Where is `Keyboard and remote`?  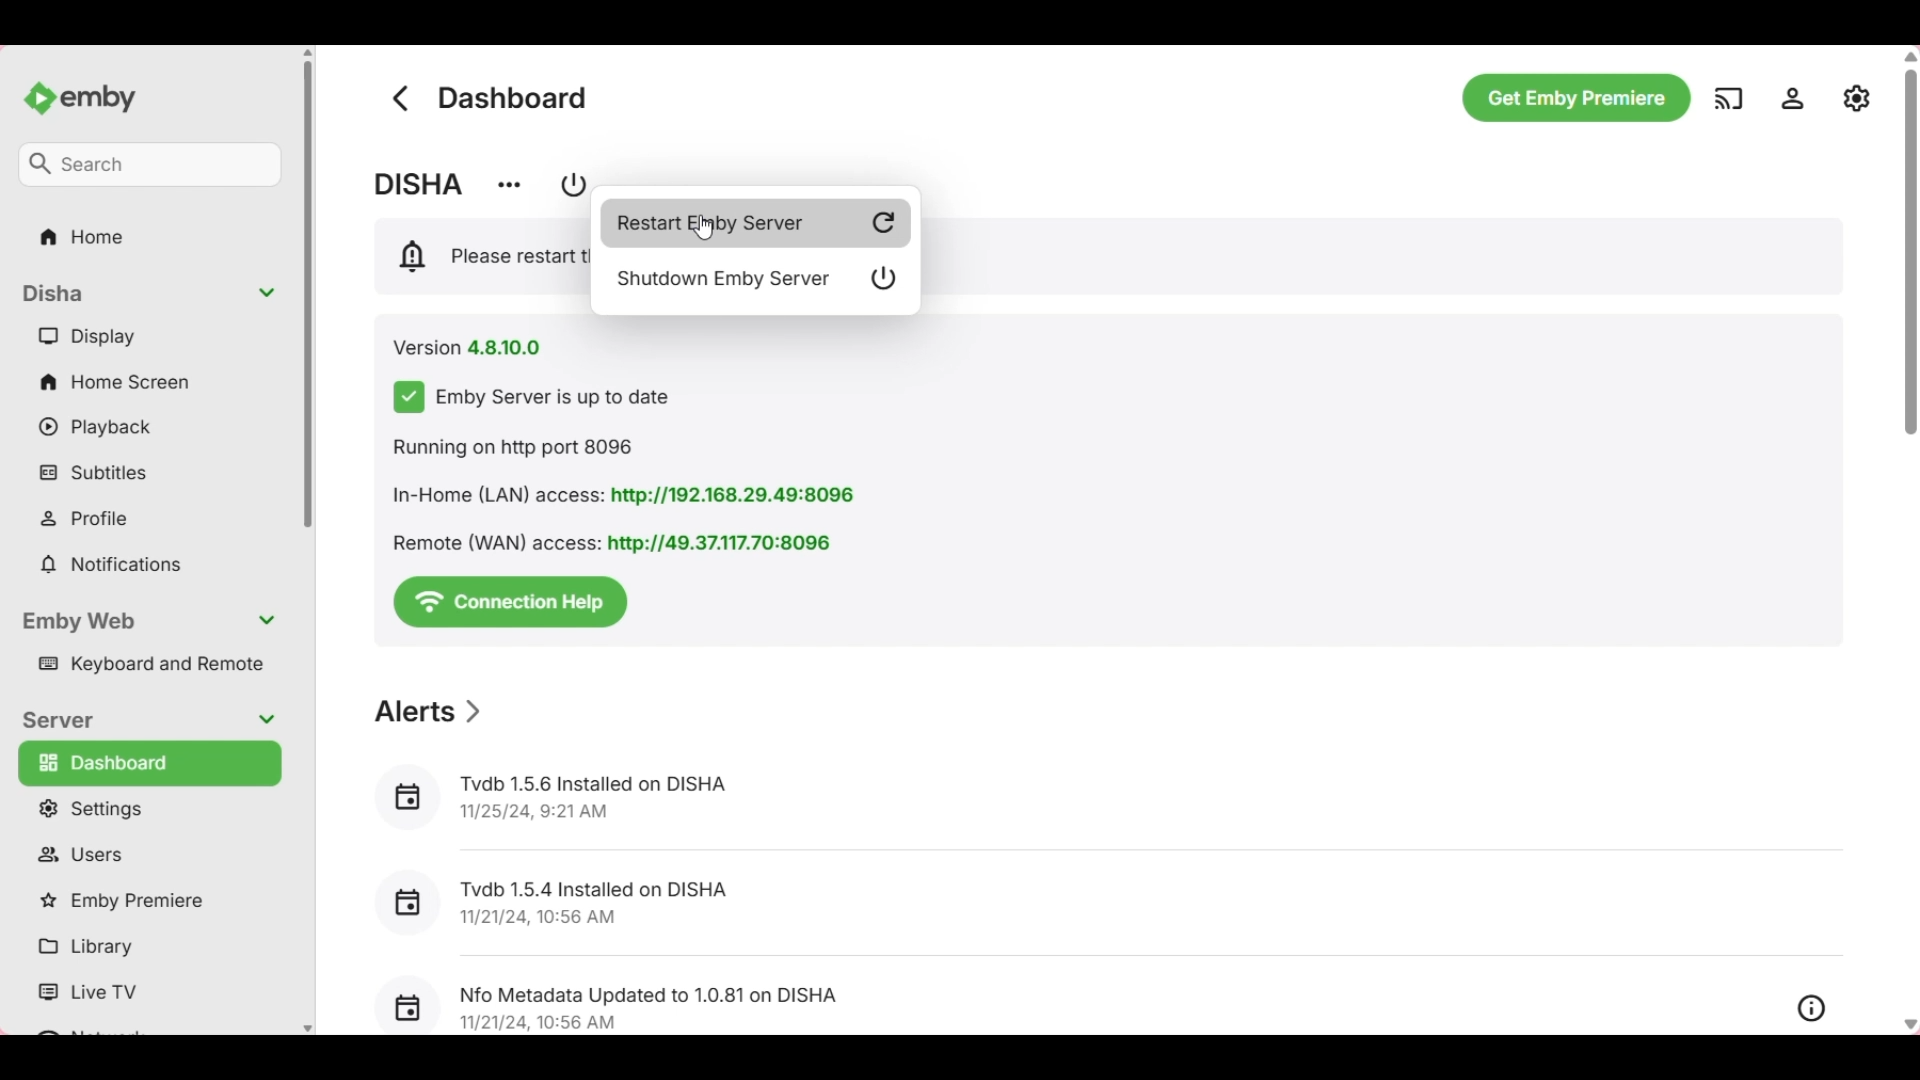
Keyboard and remote is located at coordinates (147, 665).